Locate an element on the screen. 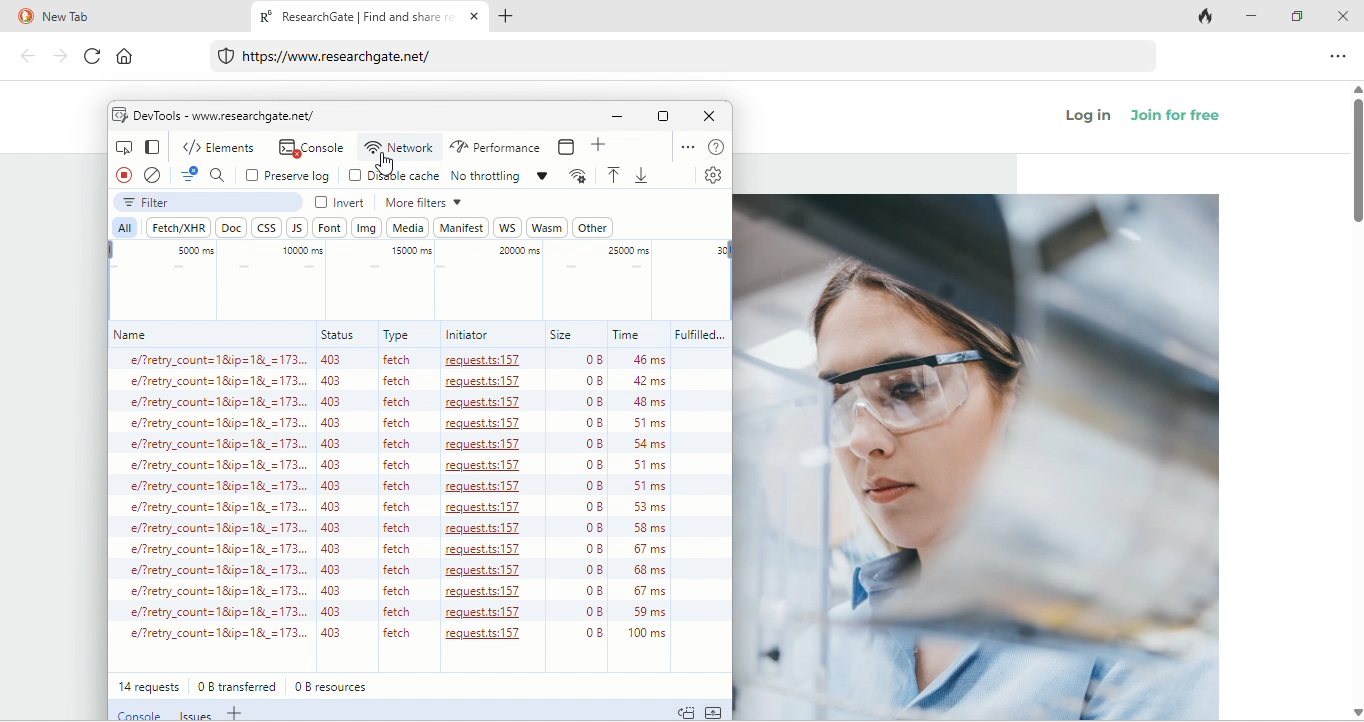 The image size is (1364, 722). network setting is located at coordinates (577, 176).